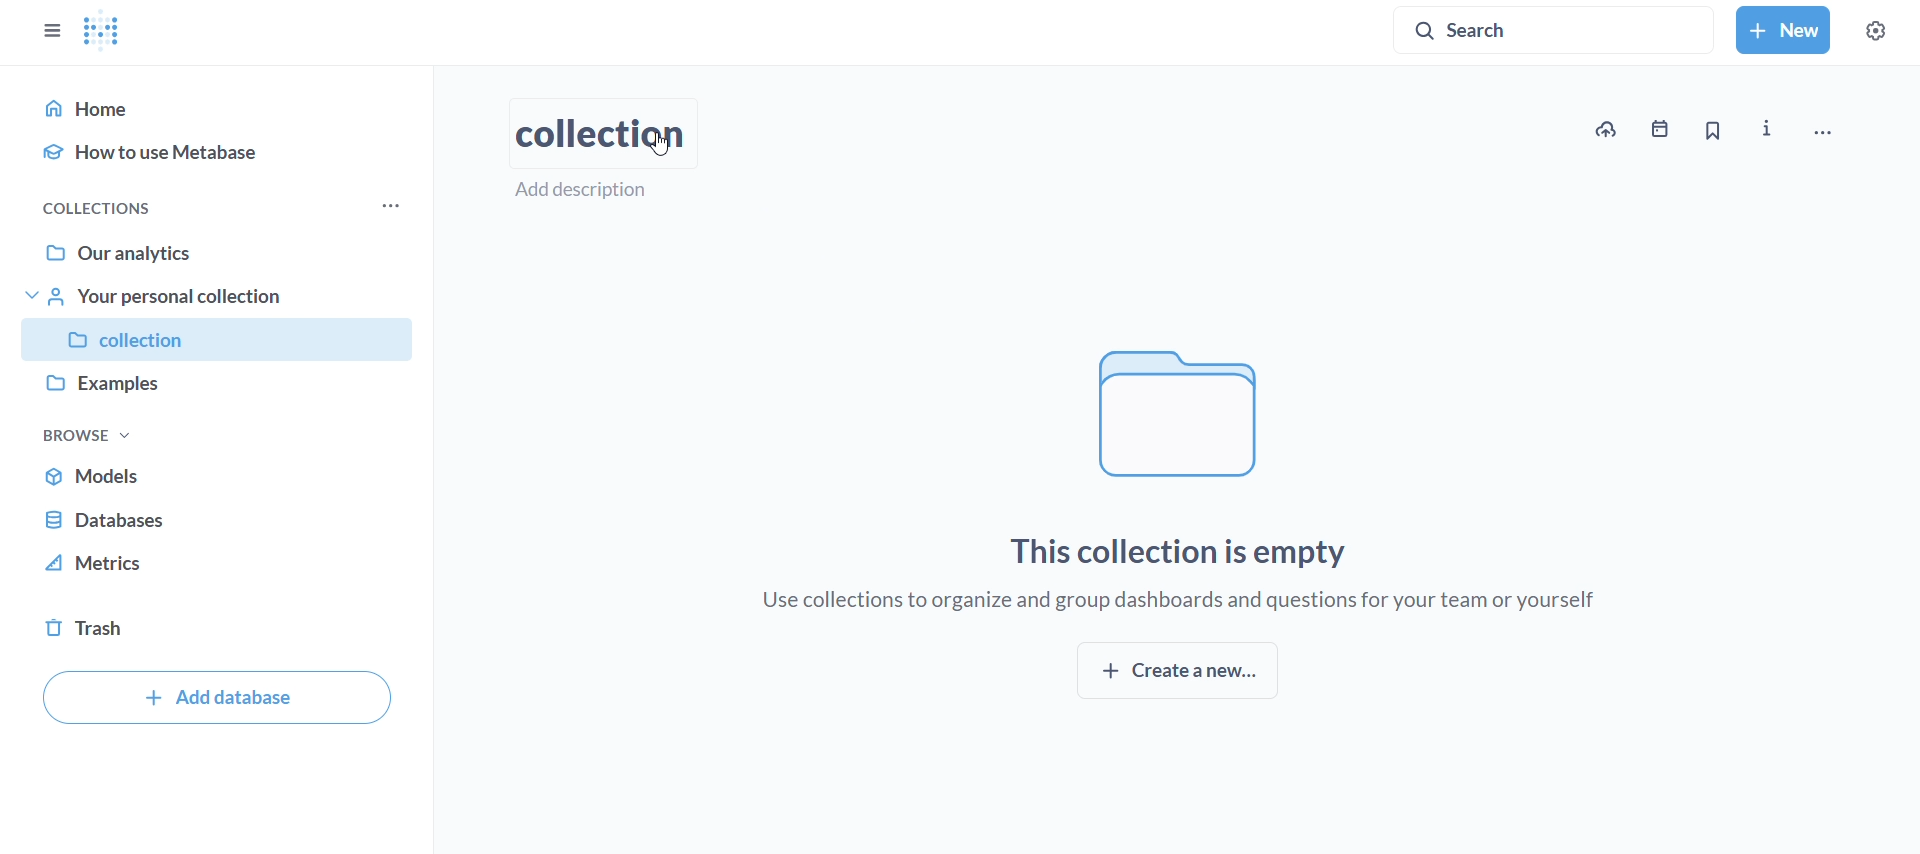  What do you see at coordinates (222, 296) in the screenshot?
I see `your personal collection` at bounding box center [222, 296].